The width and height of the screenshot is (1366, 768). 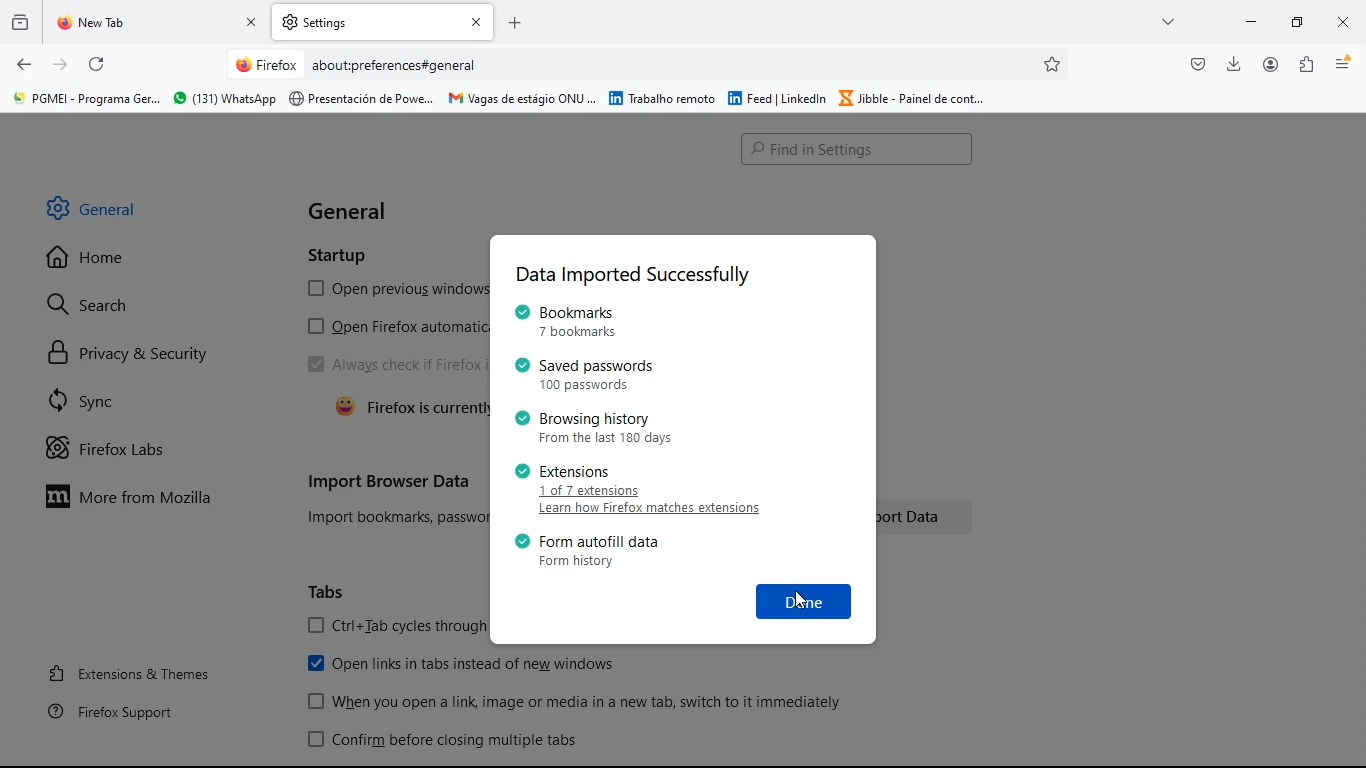 I want to click on © Browsing history
From the last 180 days., so click(x=588, y=427).